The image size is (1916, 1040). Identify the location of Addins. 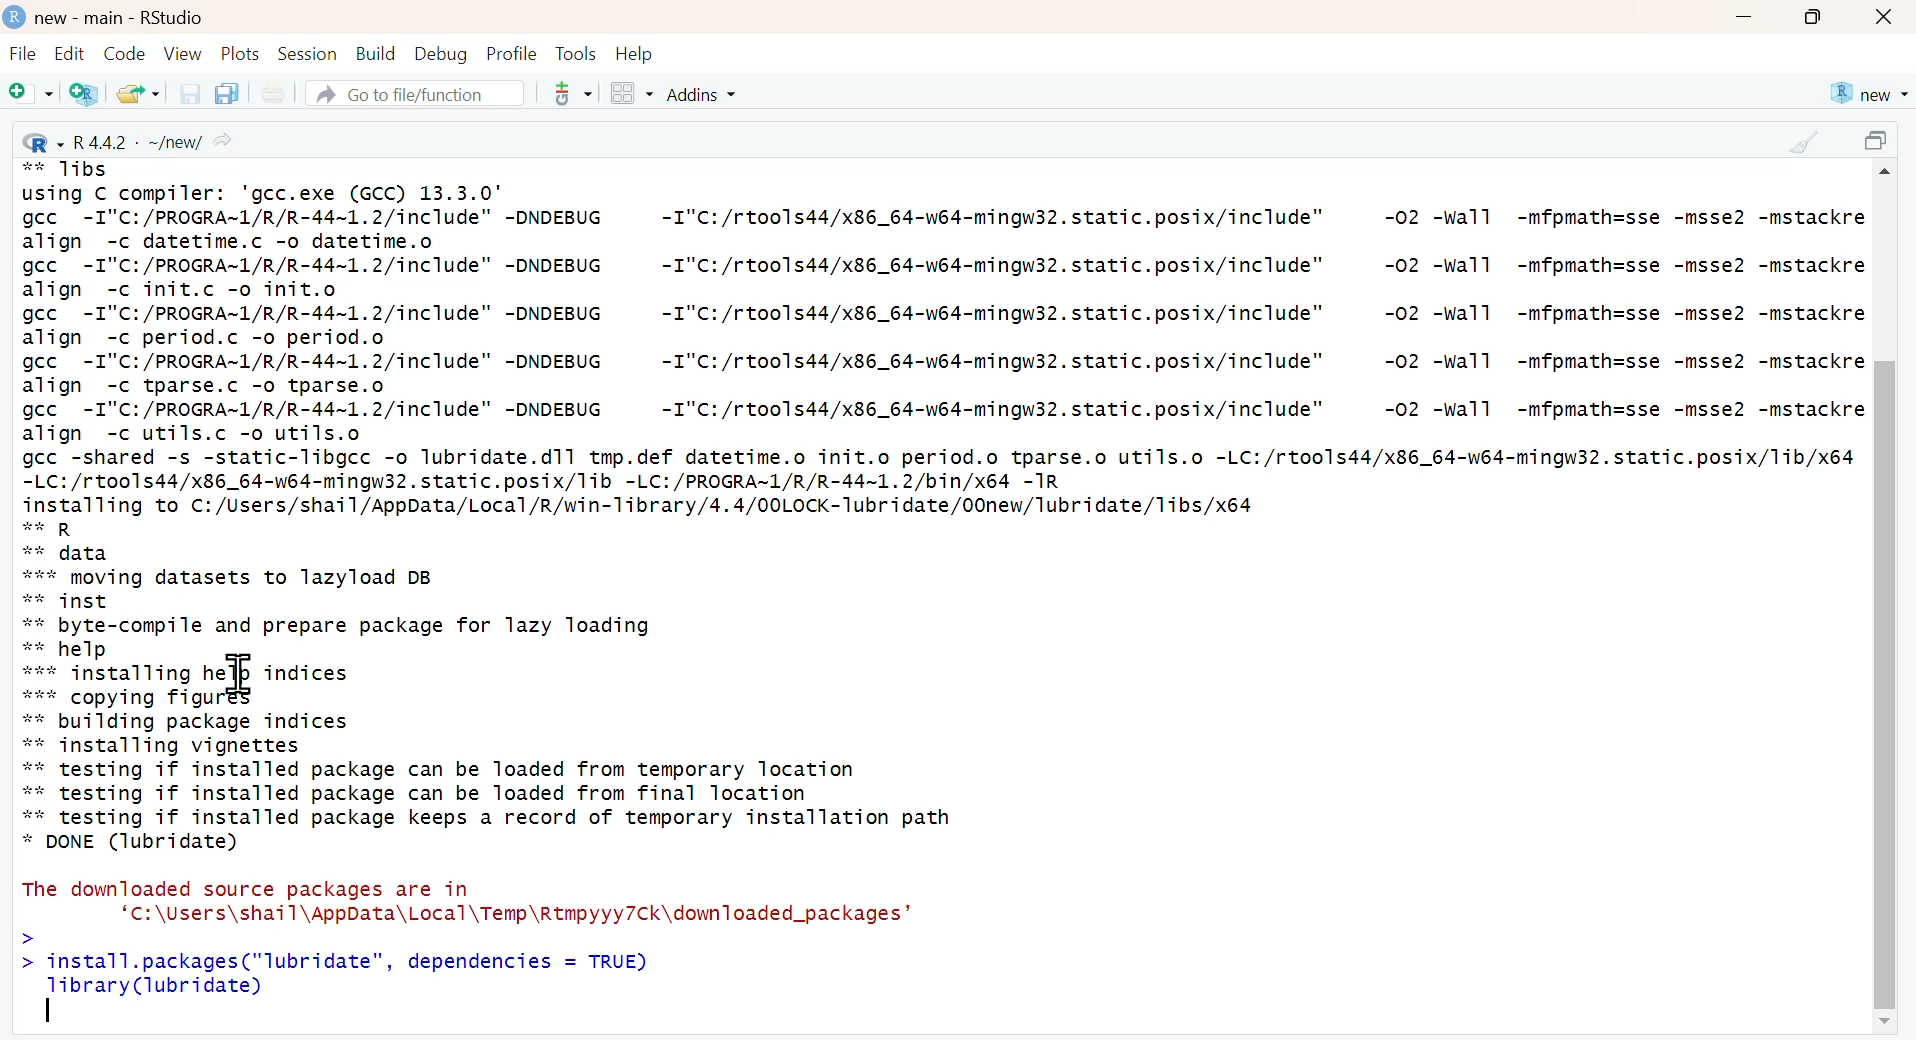
(705, 94).